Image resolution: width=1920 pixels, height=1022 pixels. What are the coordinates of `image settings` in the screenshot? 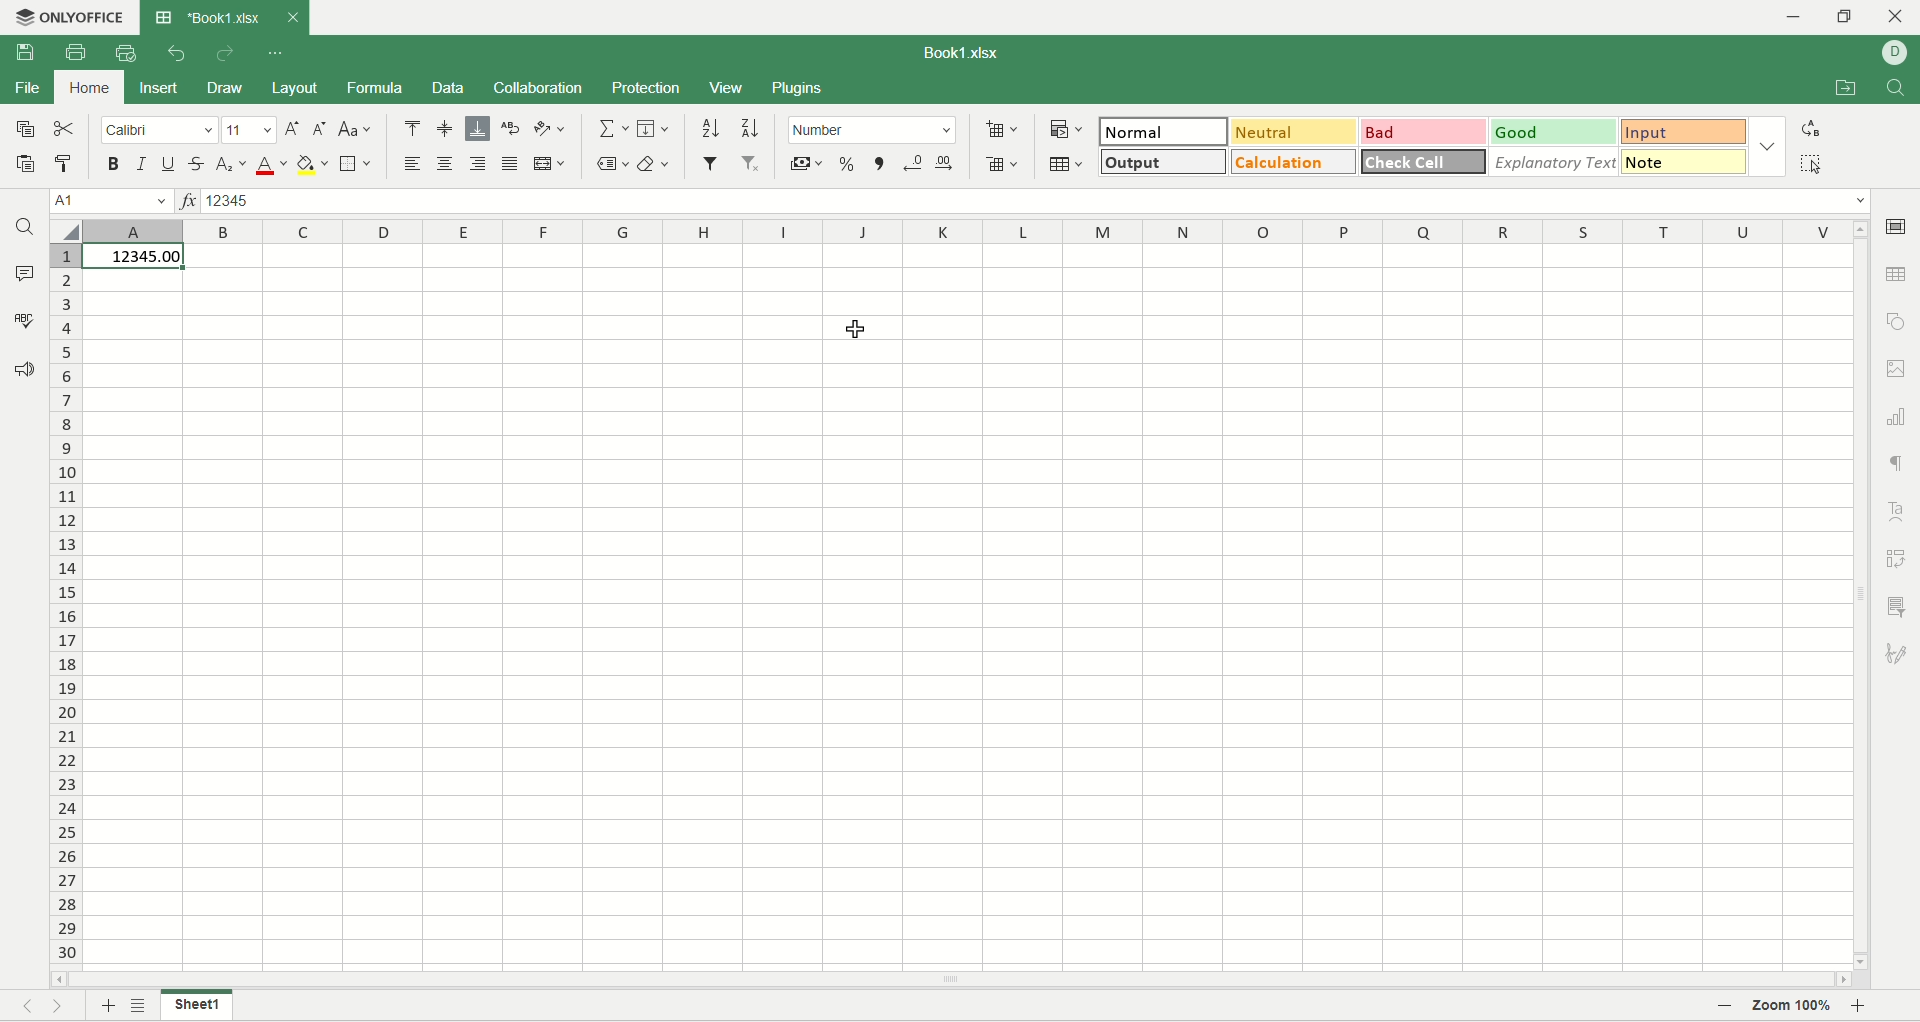 It's located at (1900, 369).